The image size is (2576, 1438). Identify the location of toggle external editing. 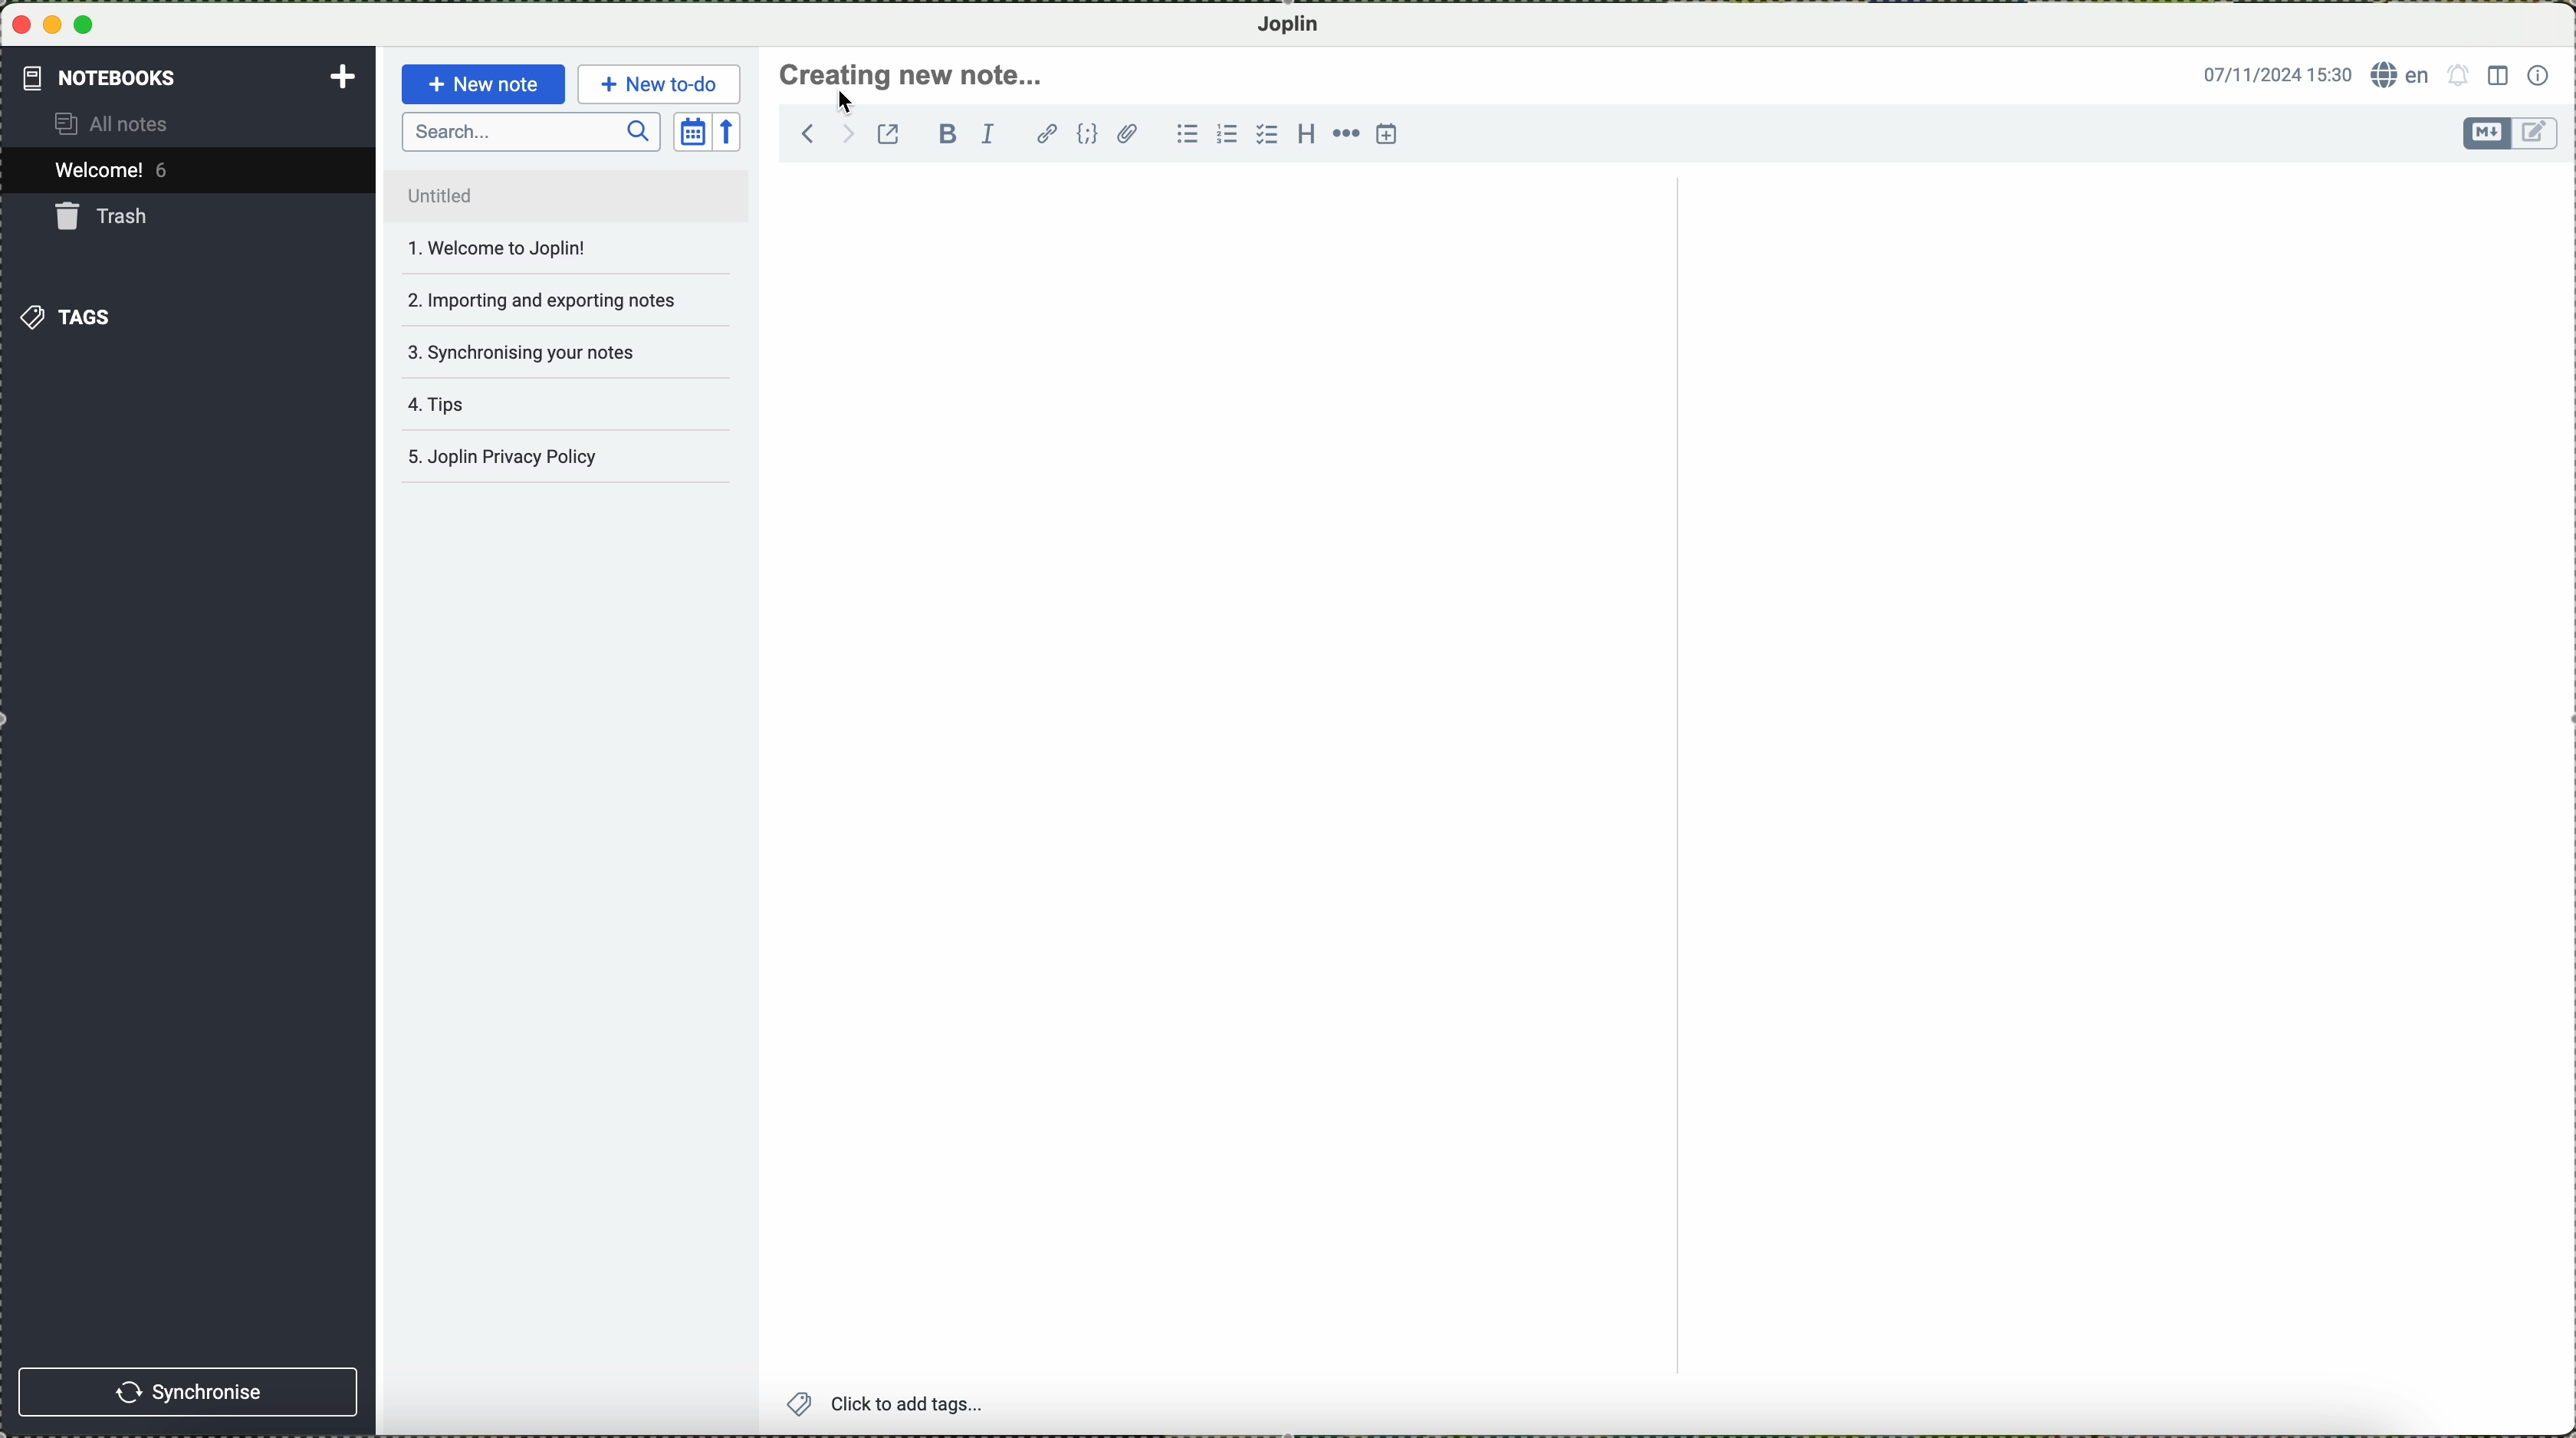
(889, 133).